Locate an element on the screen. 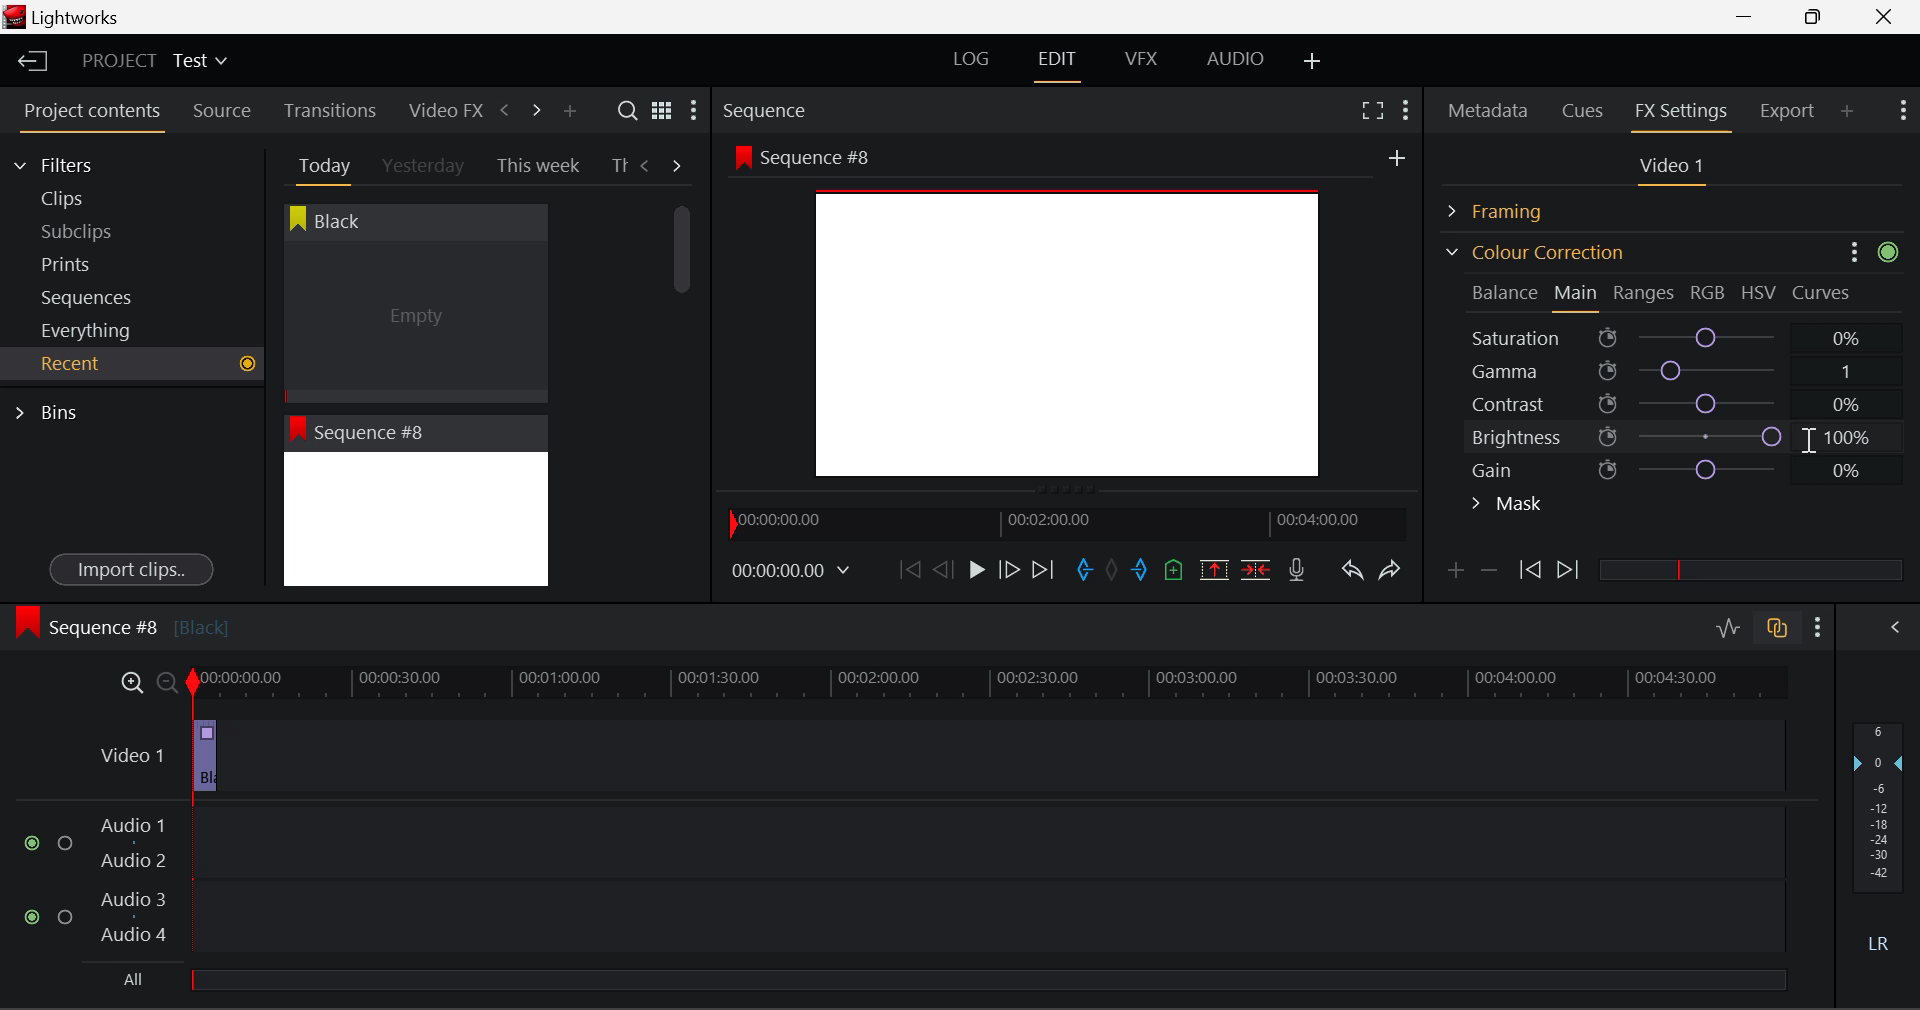 Image resolution: width=1920 pixels, height=1010 pixels. Add keyframe is located at coordinates (1452, 574).